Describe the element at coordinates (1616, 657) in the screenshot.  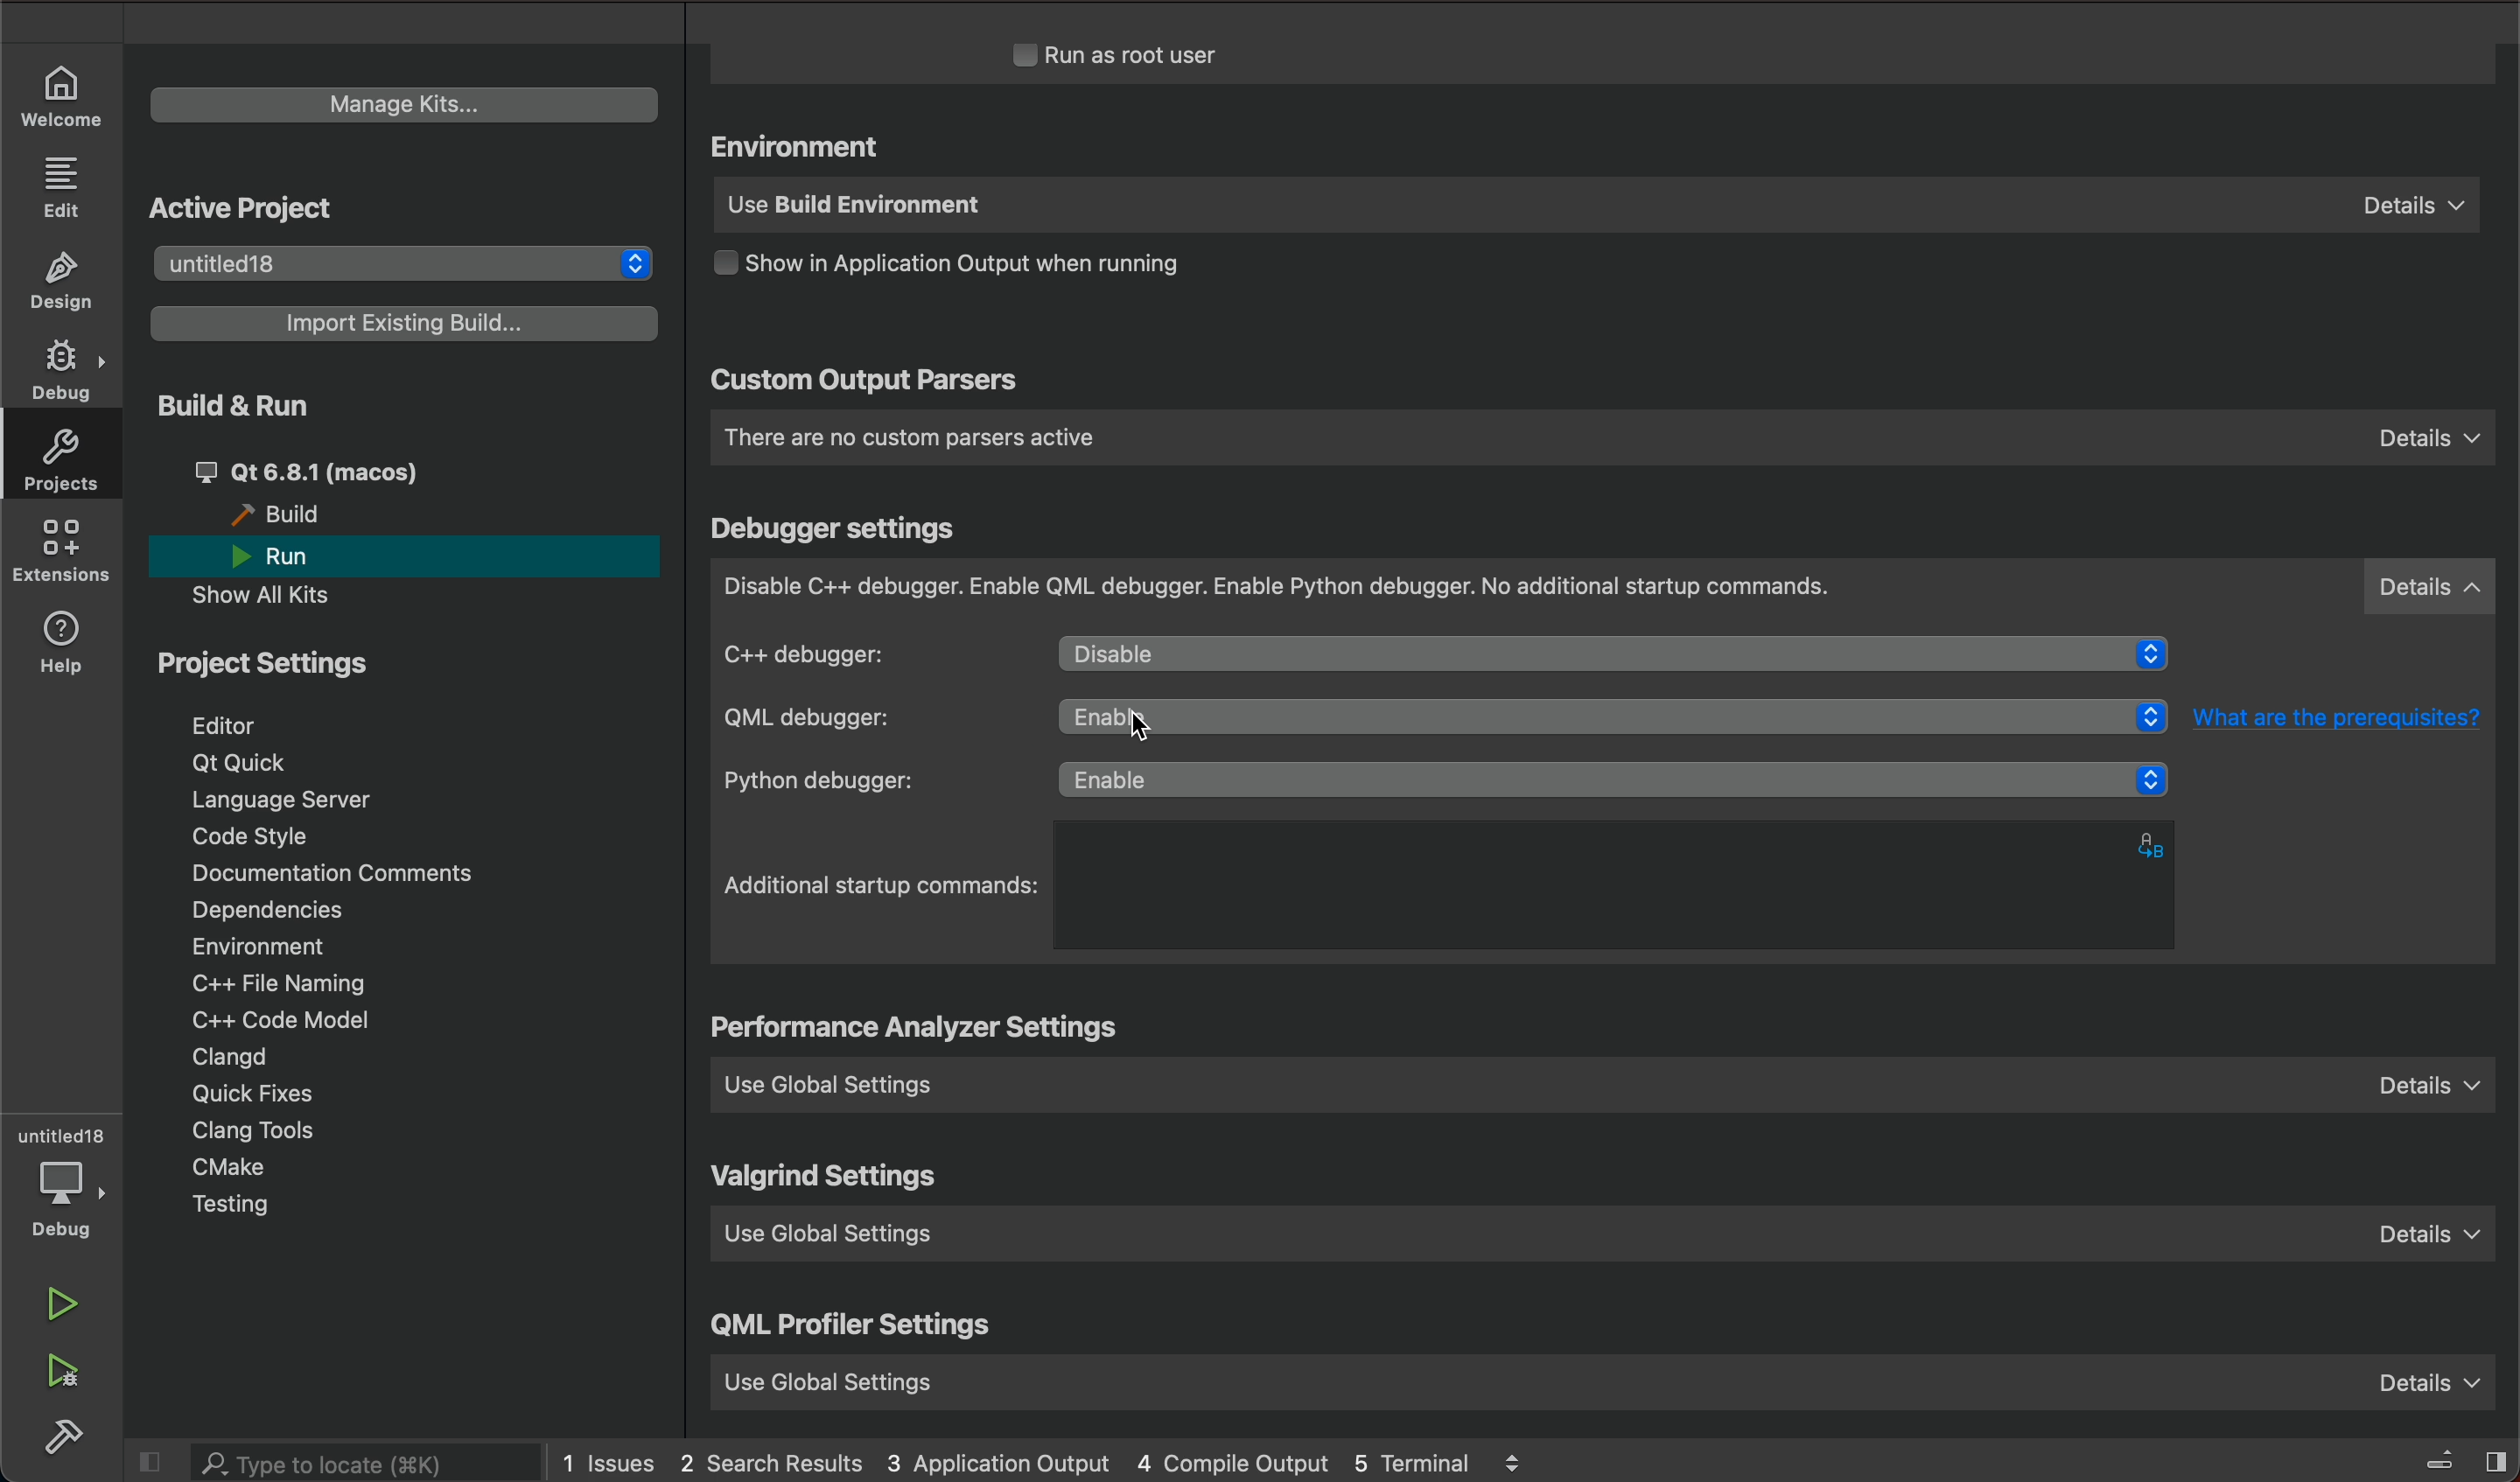
I see `diable` at that location.